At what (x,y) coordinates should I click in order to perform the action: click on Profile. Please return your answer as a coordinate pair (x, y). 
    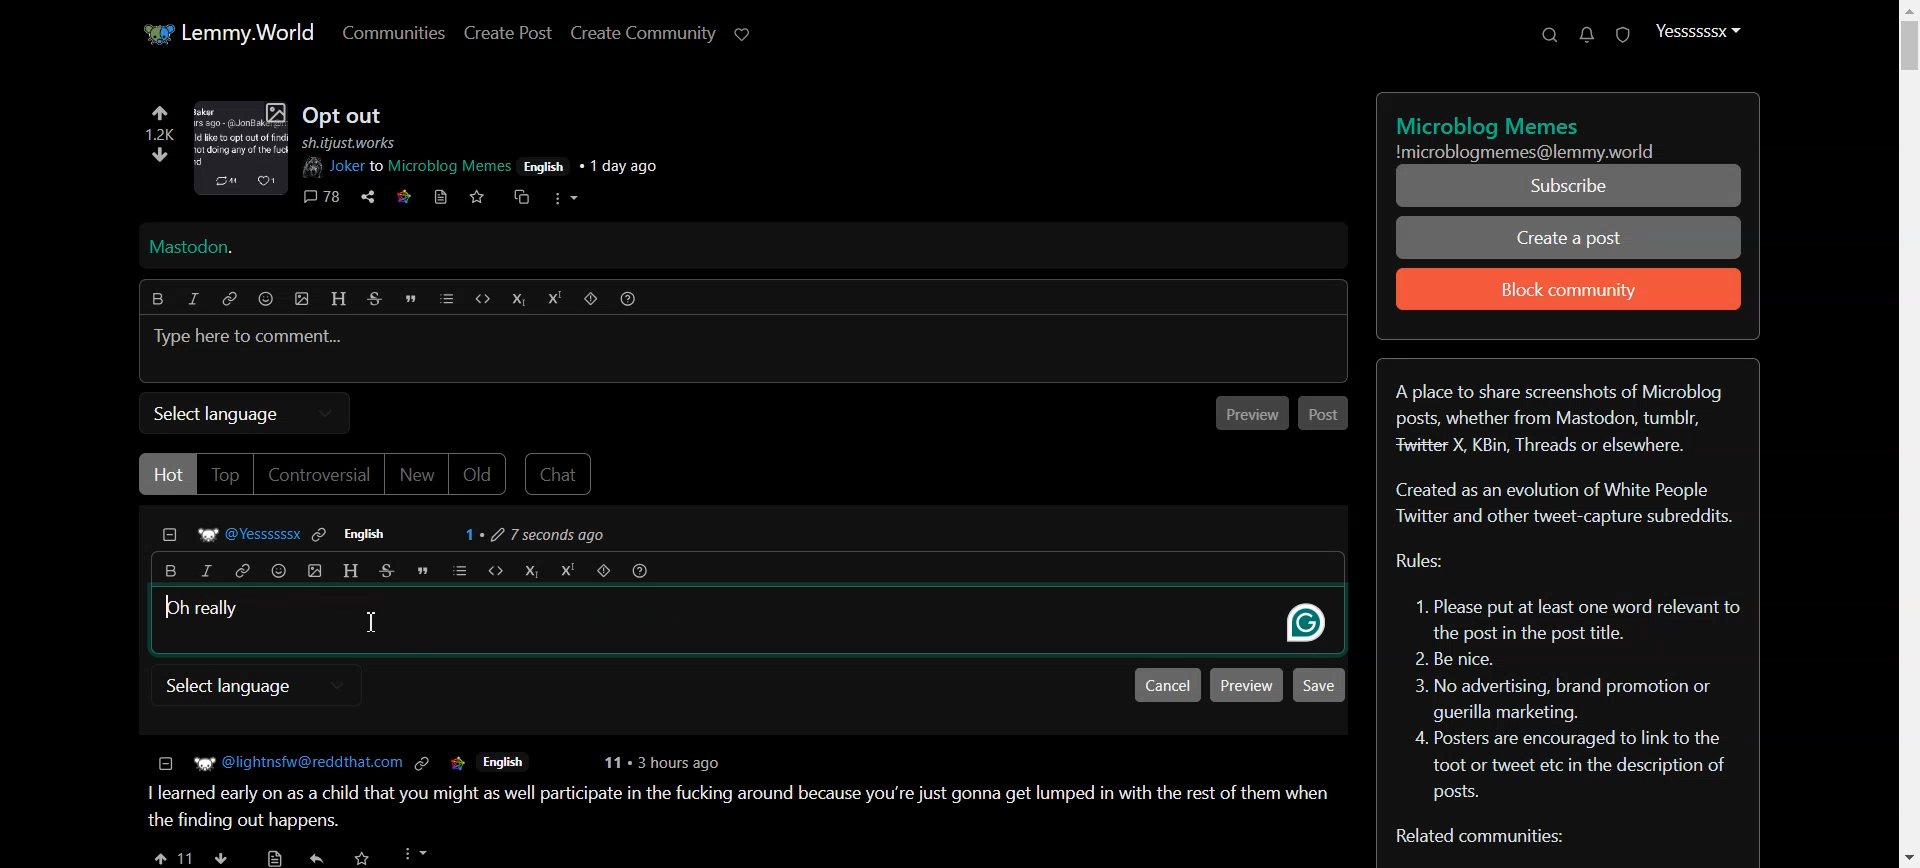
    Looking at the image, I should click on (1697, 30).